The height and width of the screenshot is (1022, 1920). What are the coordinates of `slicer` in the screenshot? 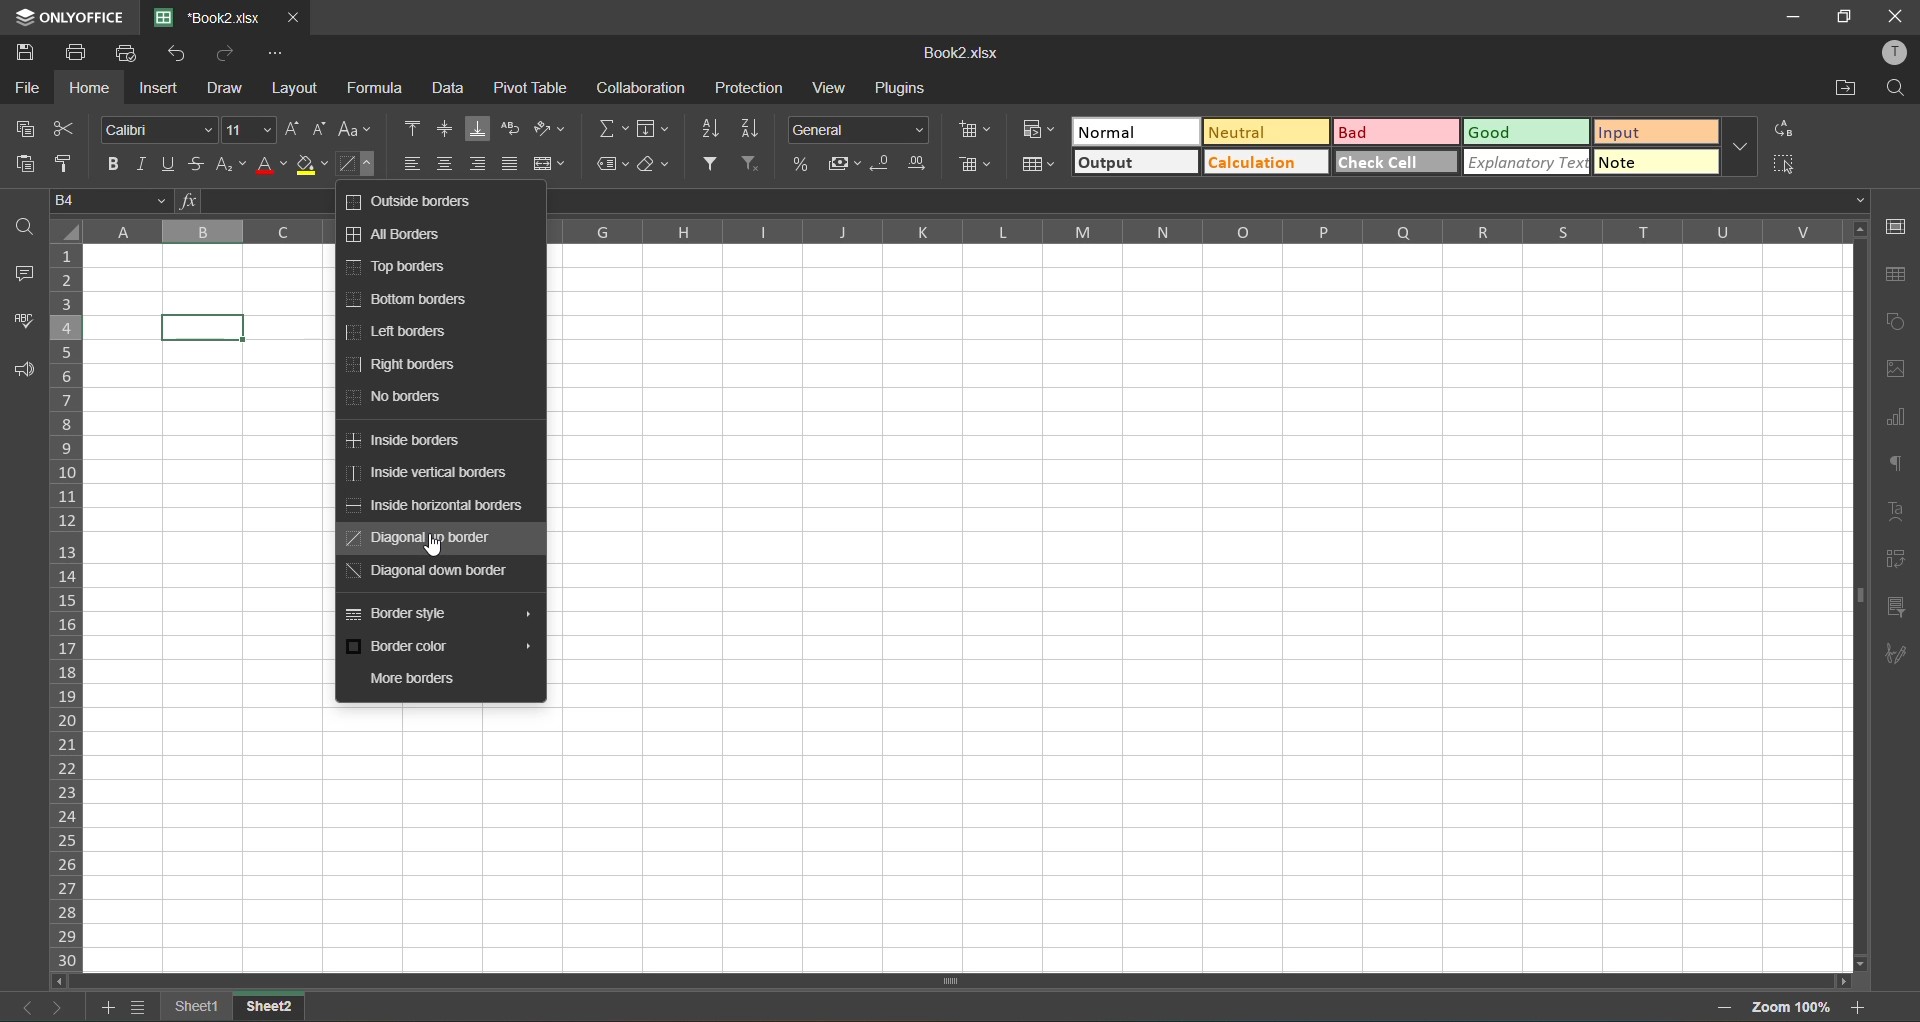 It's located at (1894, 607).